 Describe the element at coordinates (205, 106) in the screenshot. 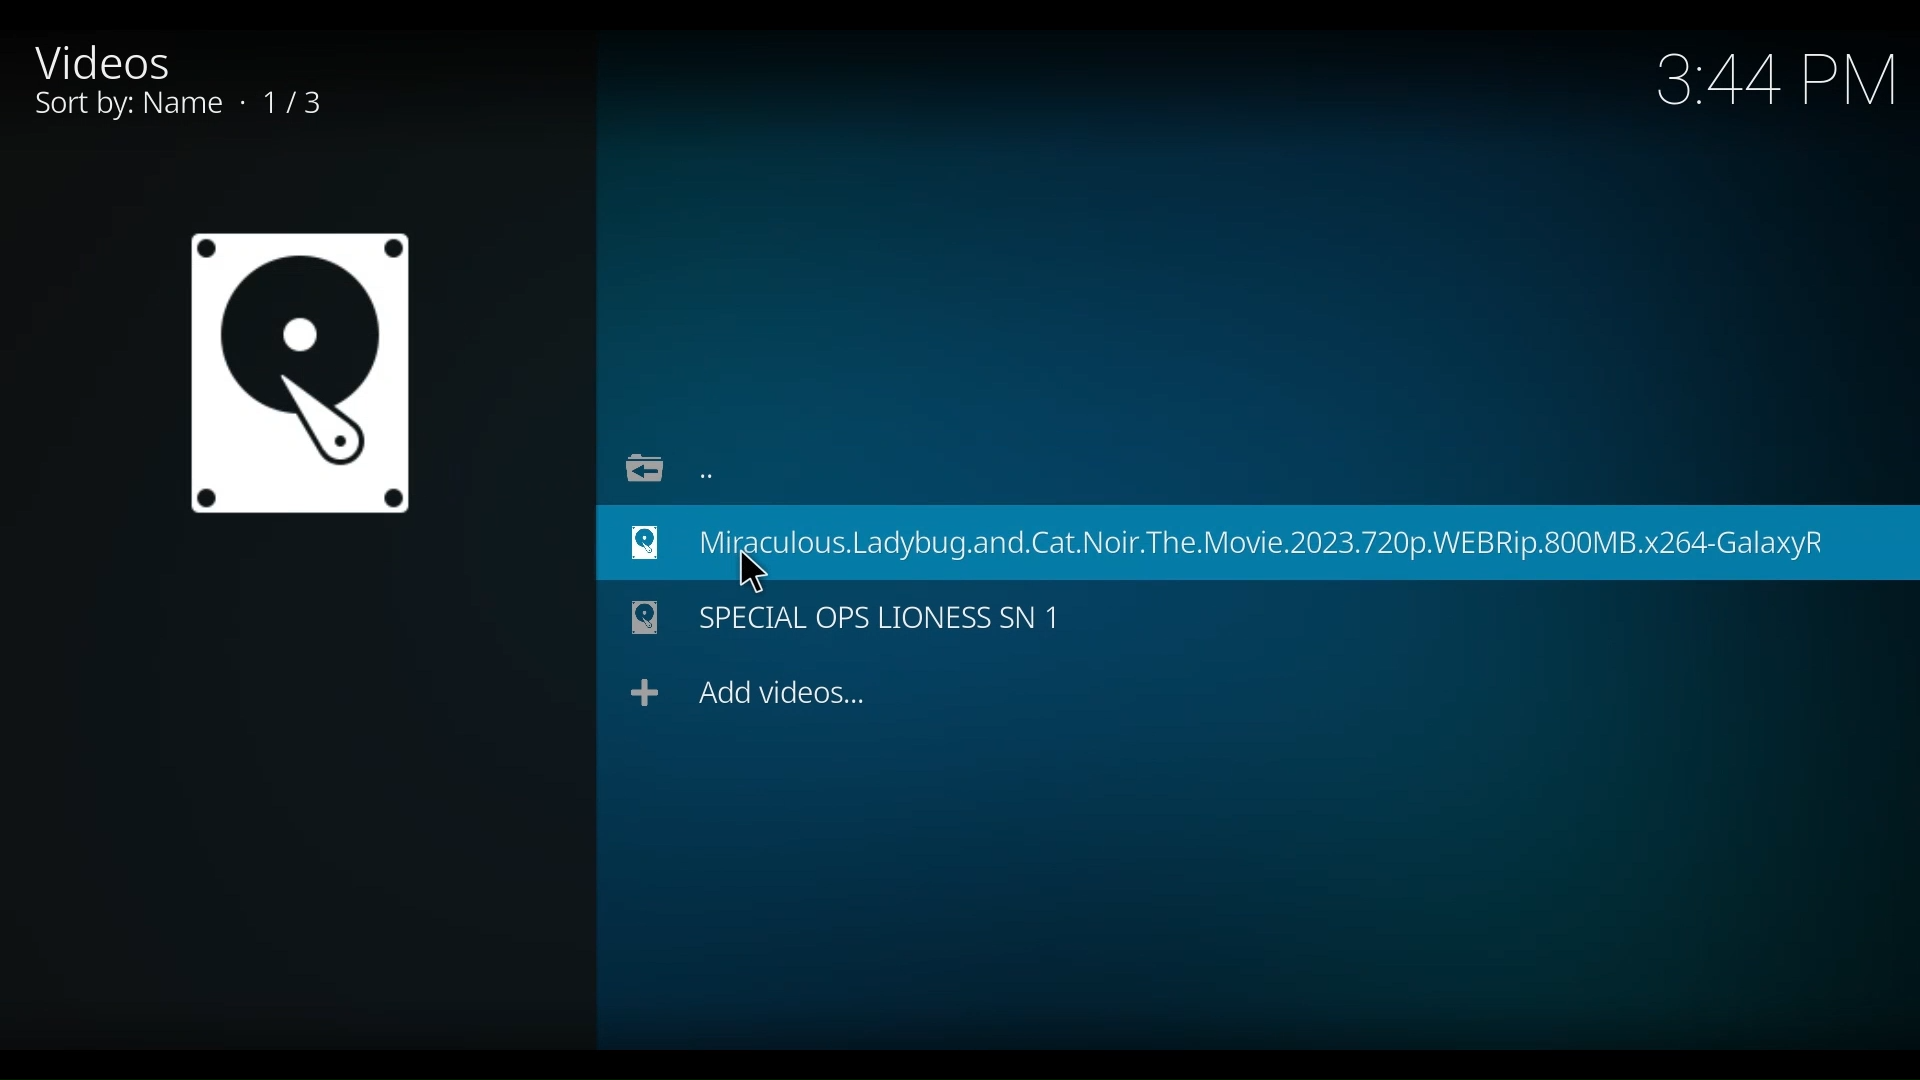

I see `Sort by Name` at that location.